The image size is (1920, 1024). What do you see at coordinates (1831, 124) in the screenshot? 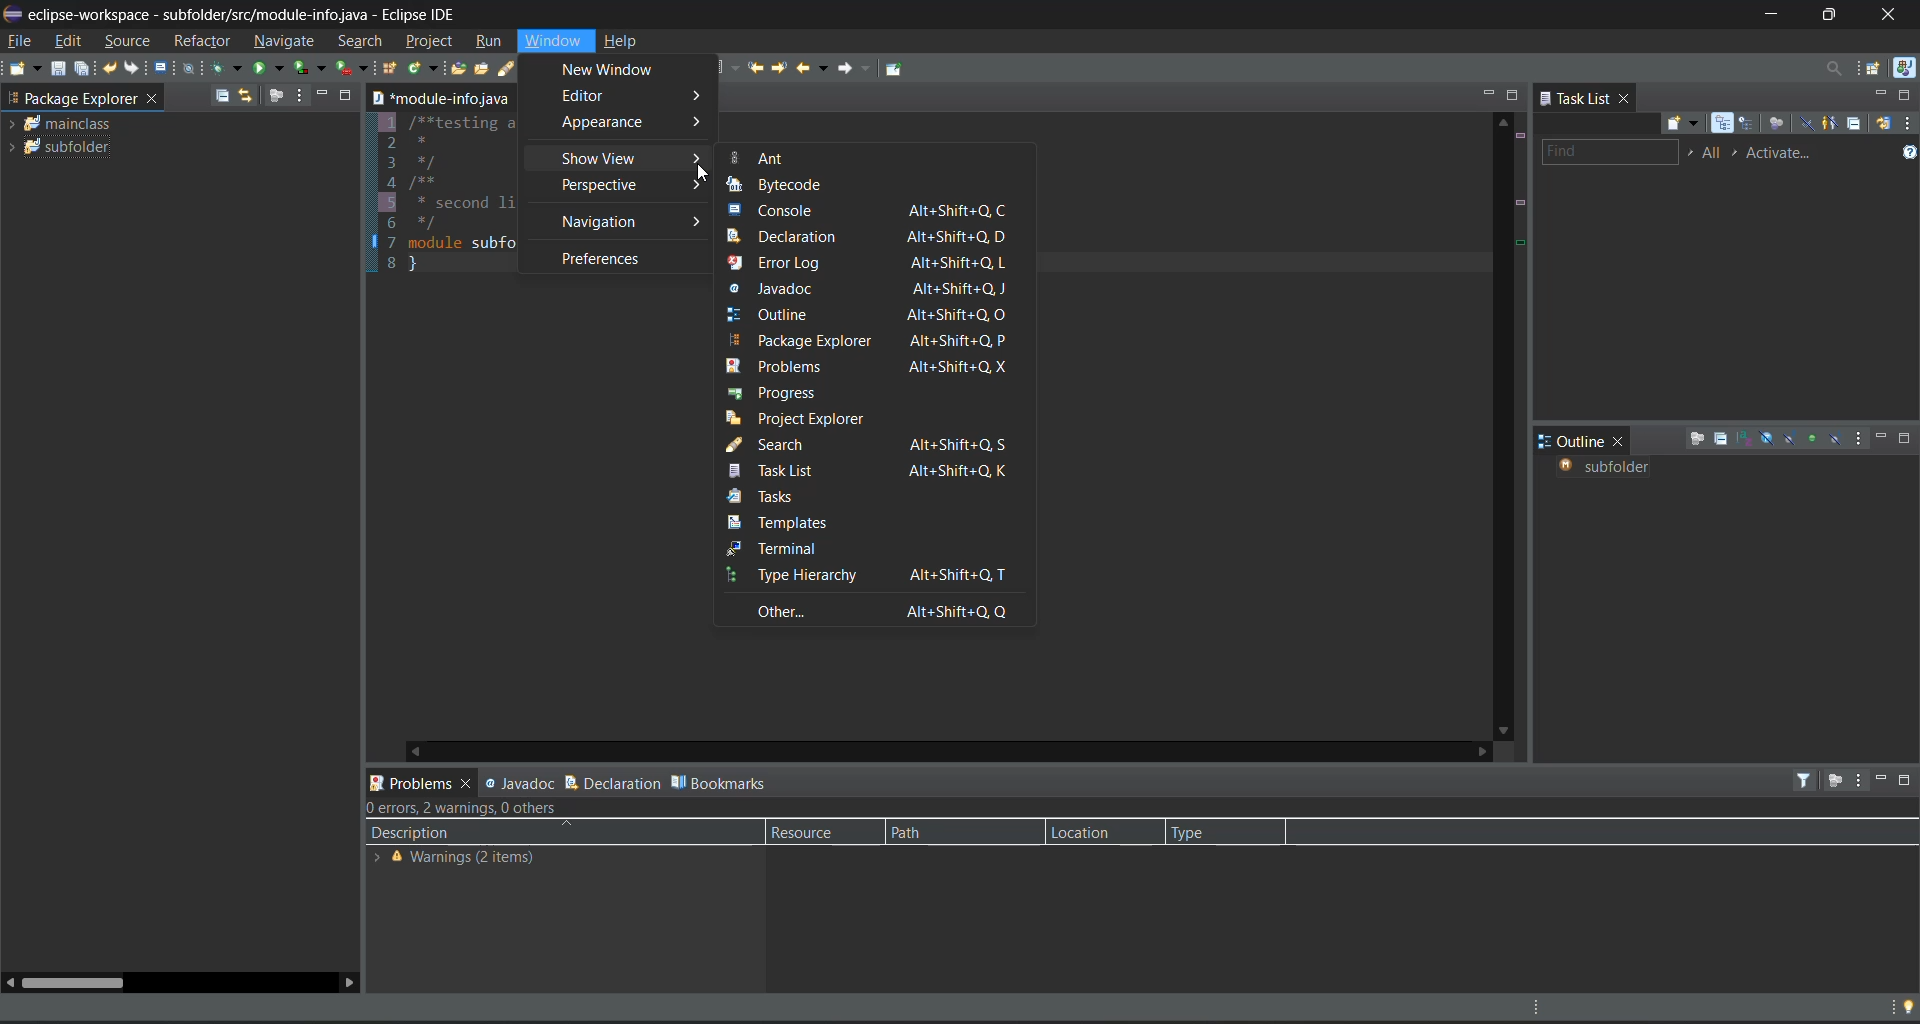
I see `show only my tasks` at bounding box center [1831, 124].